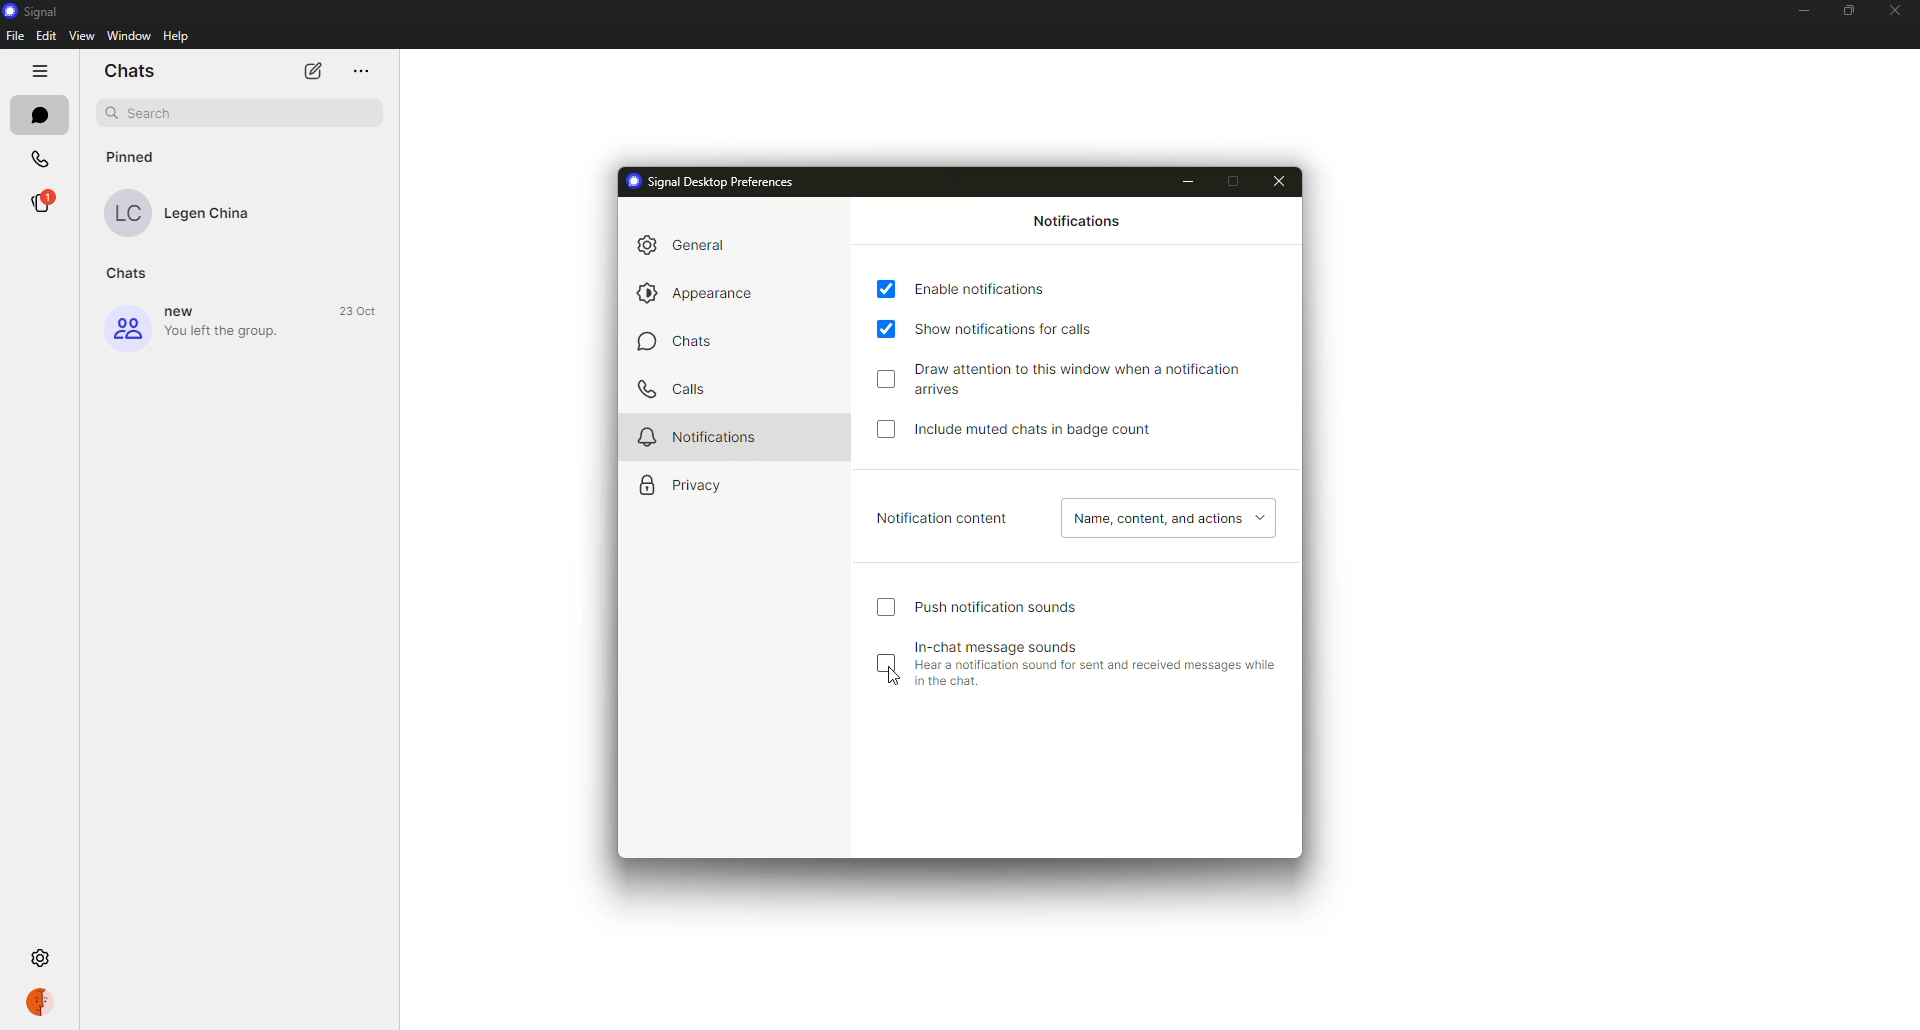  What do you see at coordinates (983, 290) in the screenshot?
I see `enable notification` at bounding box center [983, 290].